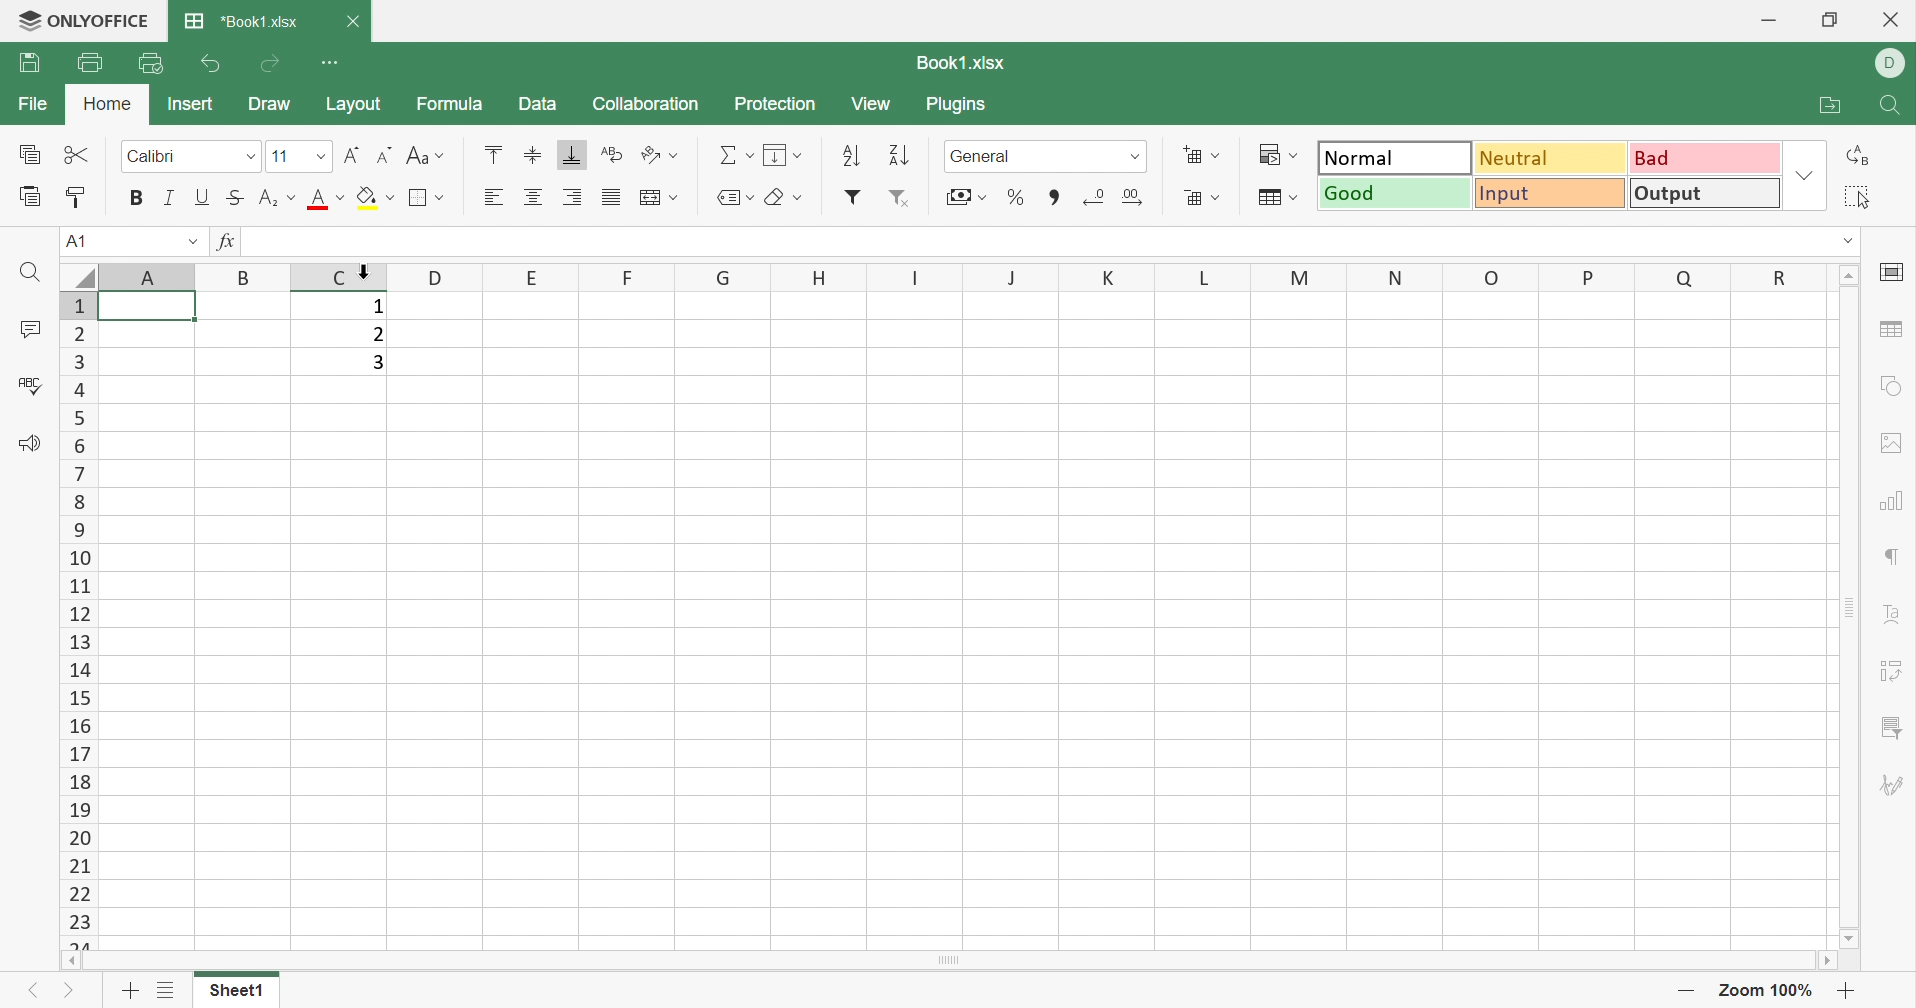 The image size is (1916, 1008). I want to click on Sheet1, so click(240, 995).